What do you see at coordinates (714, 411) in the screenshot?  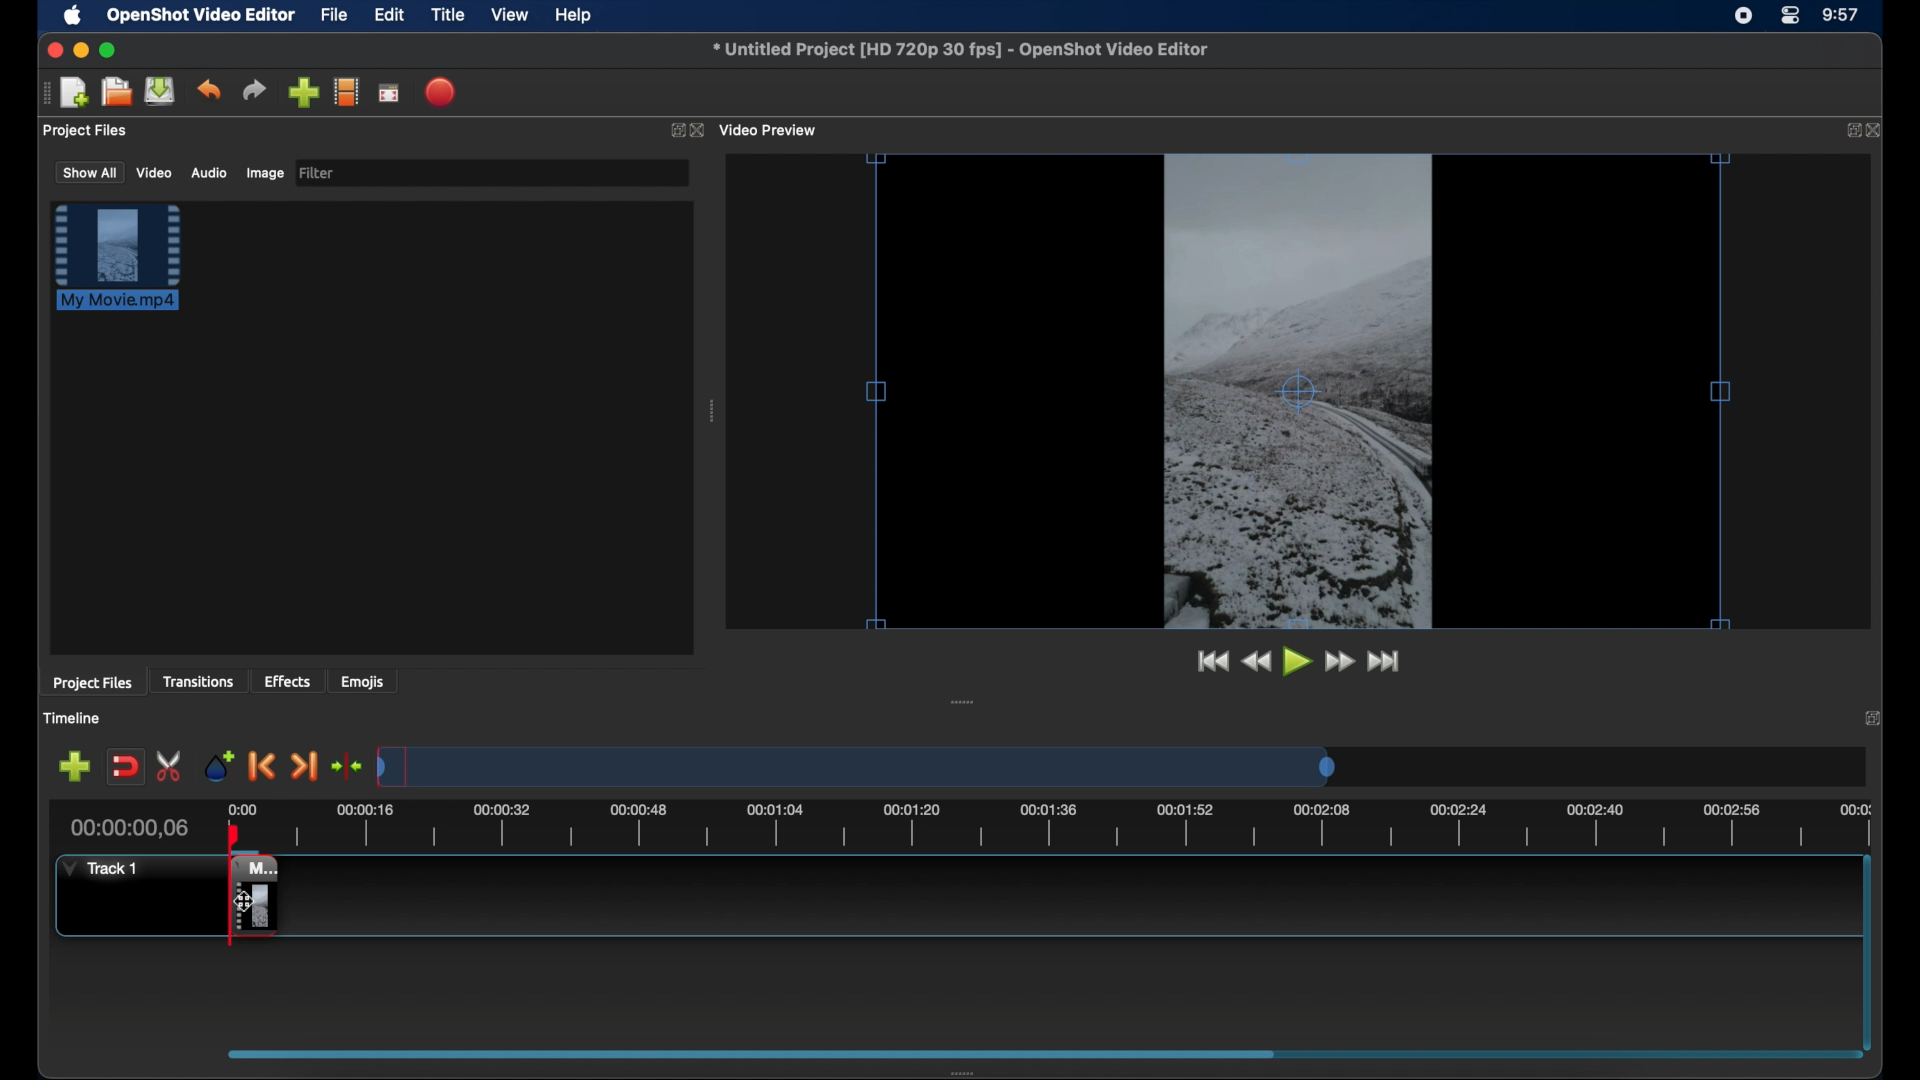 I see `drag handle` at bounding box center [714, 411].